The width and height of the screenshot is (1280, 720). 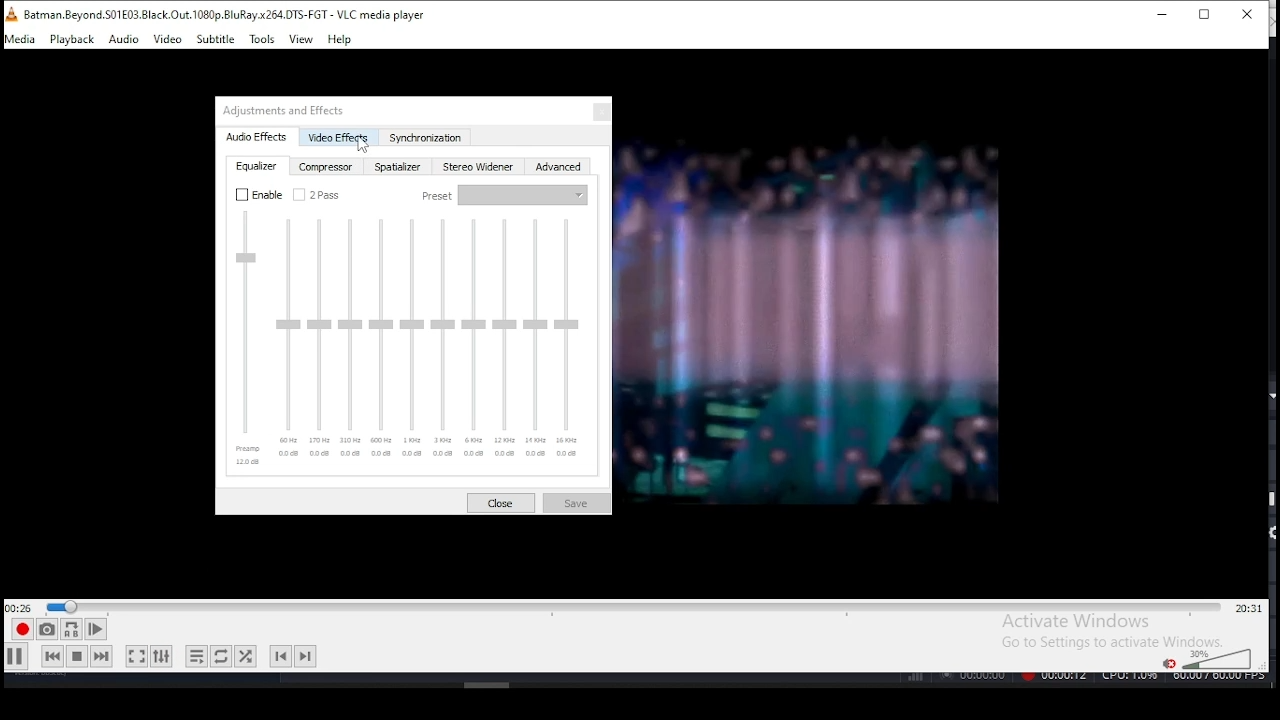 What do you see at coordinates (302, 39) in the screenshot?
I see `view` at bounding box center [302, 39].